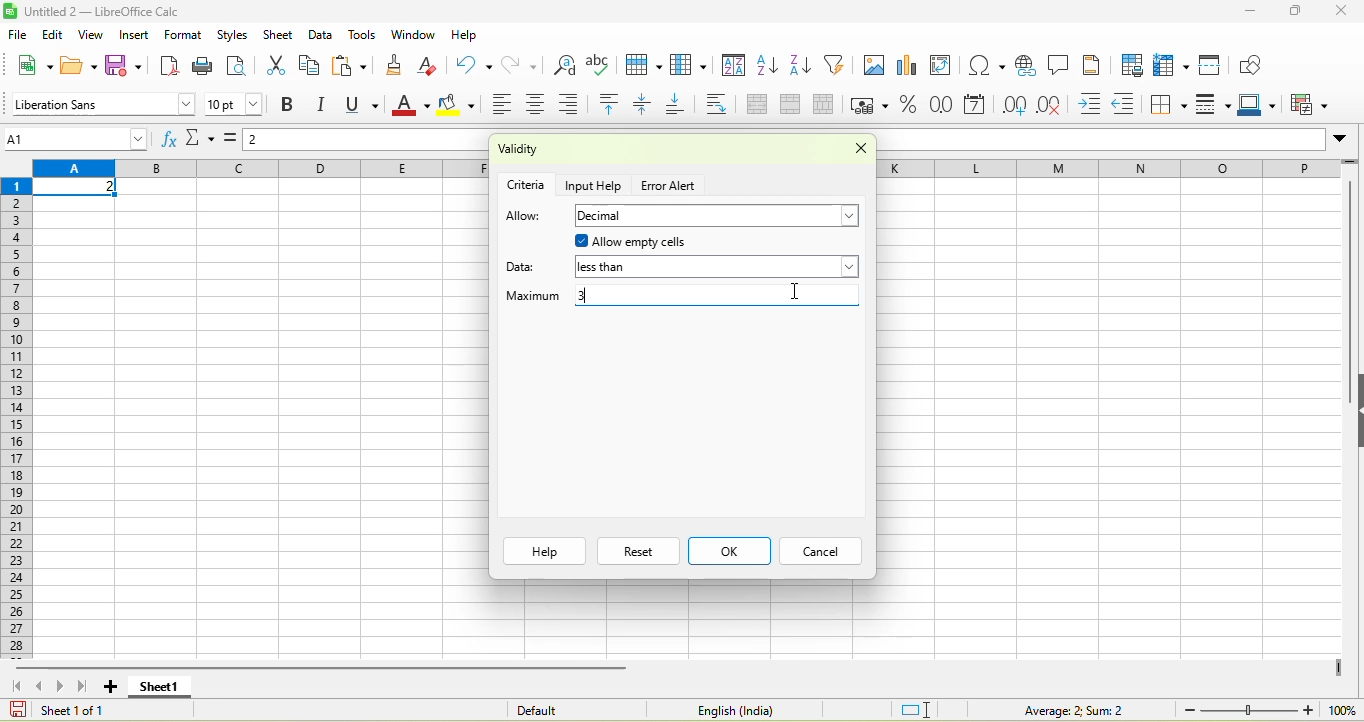 The height and width of the screenshot is (722, 1364). I want to click on underline, so click(366, 105).